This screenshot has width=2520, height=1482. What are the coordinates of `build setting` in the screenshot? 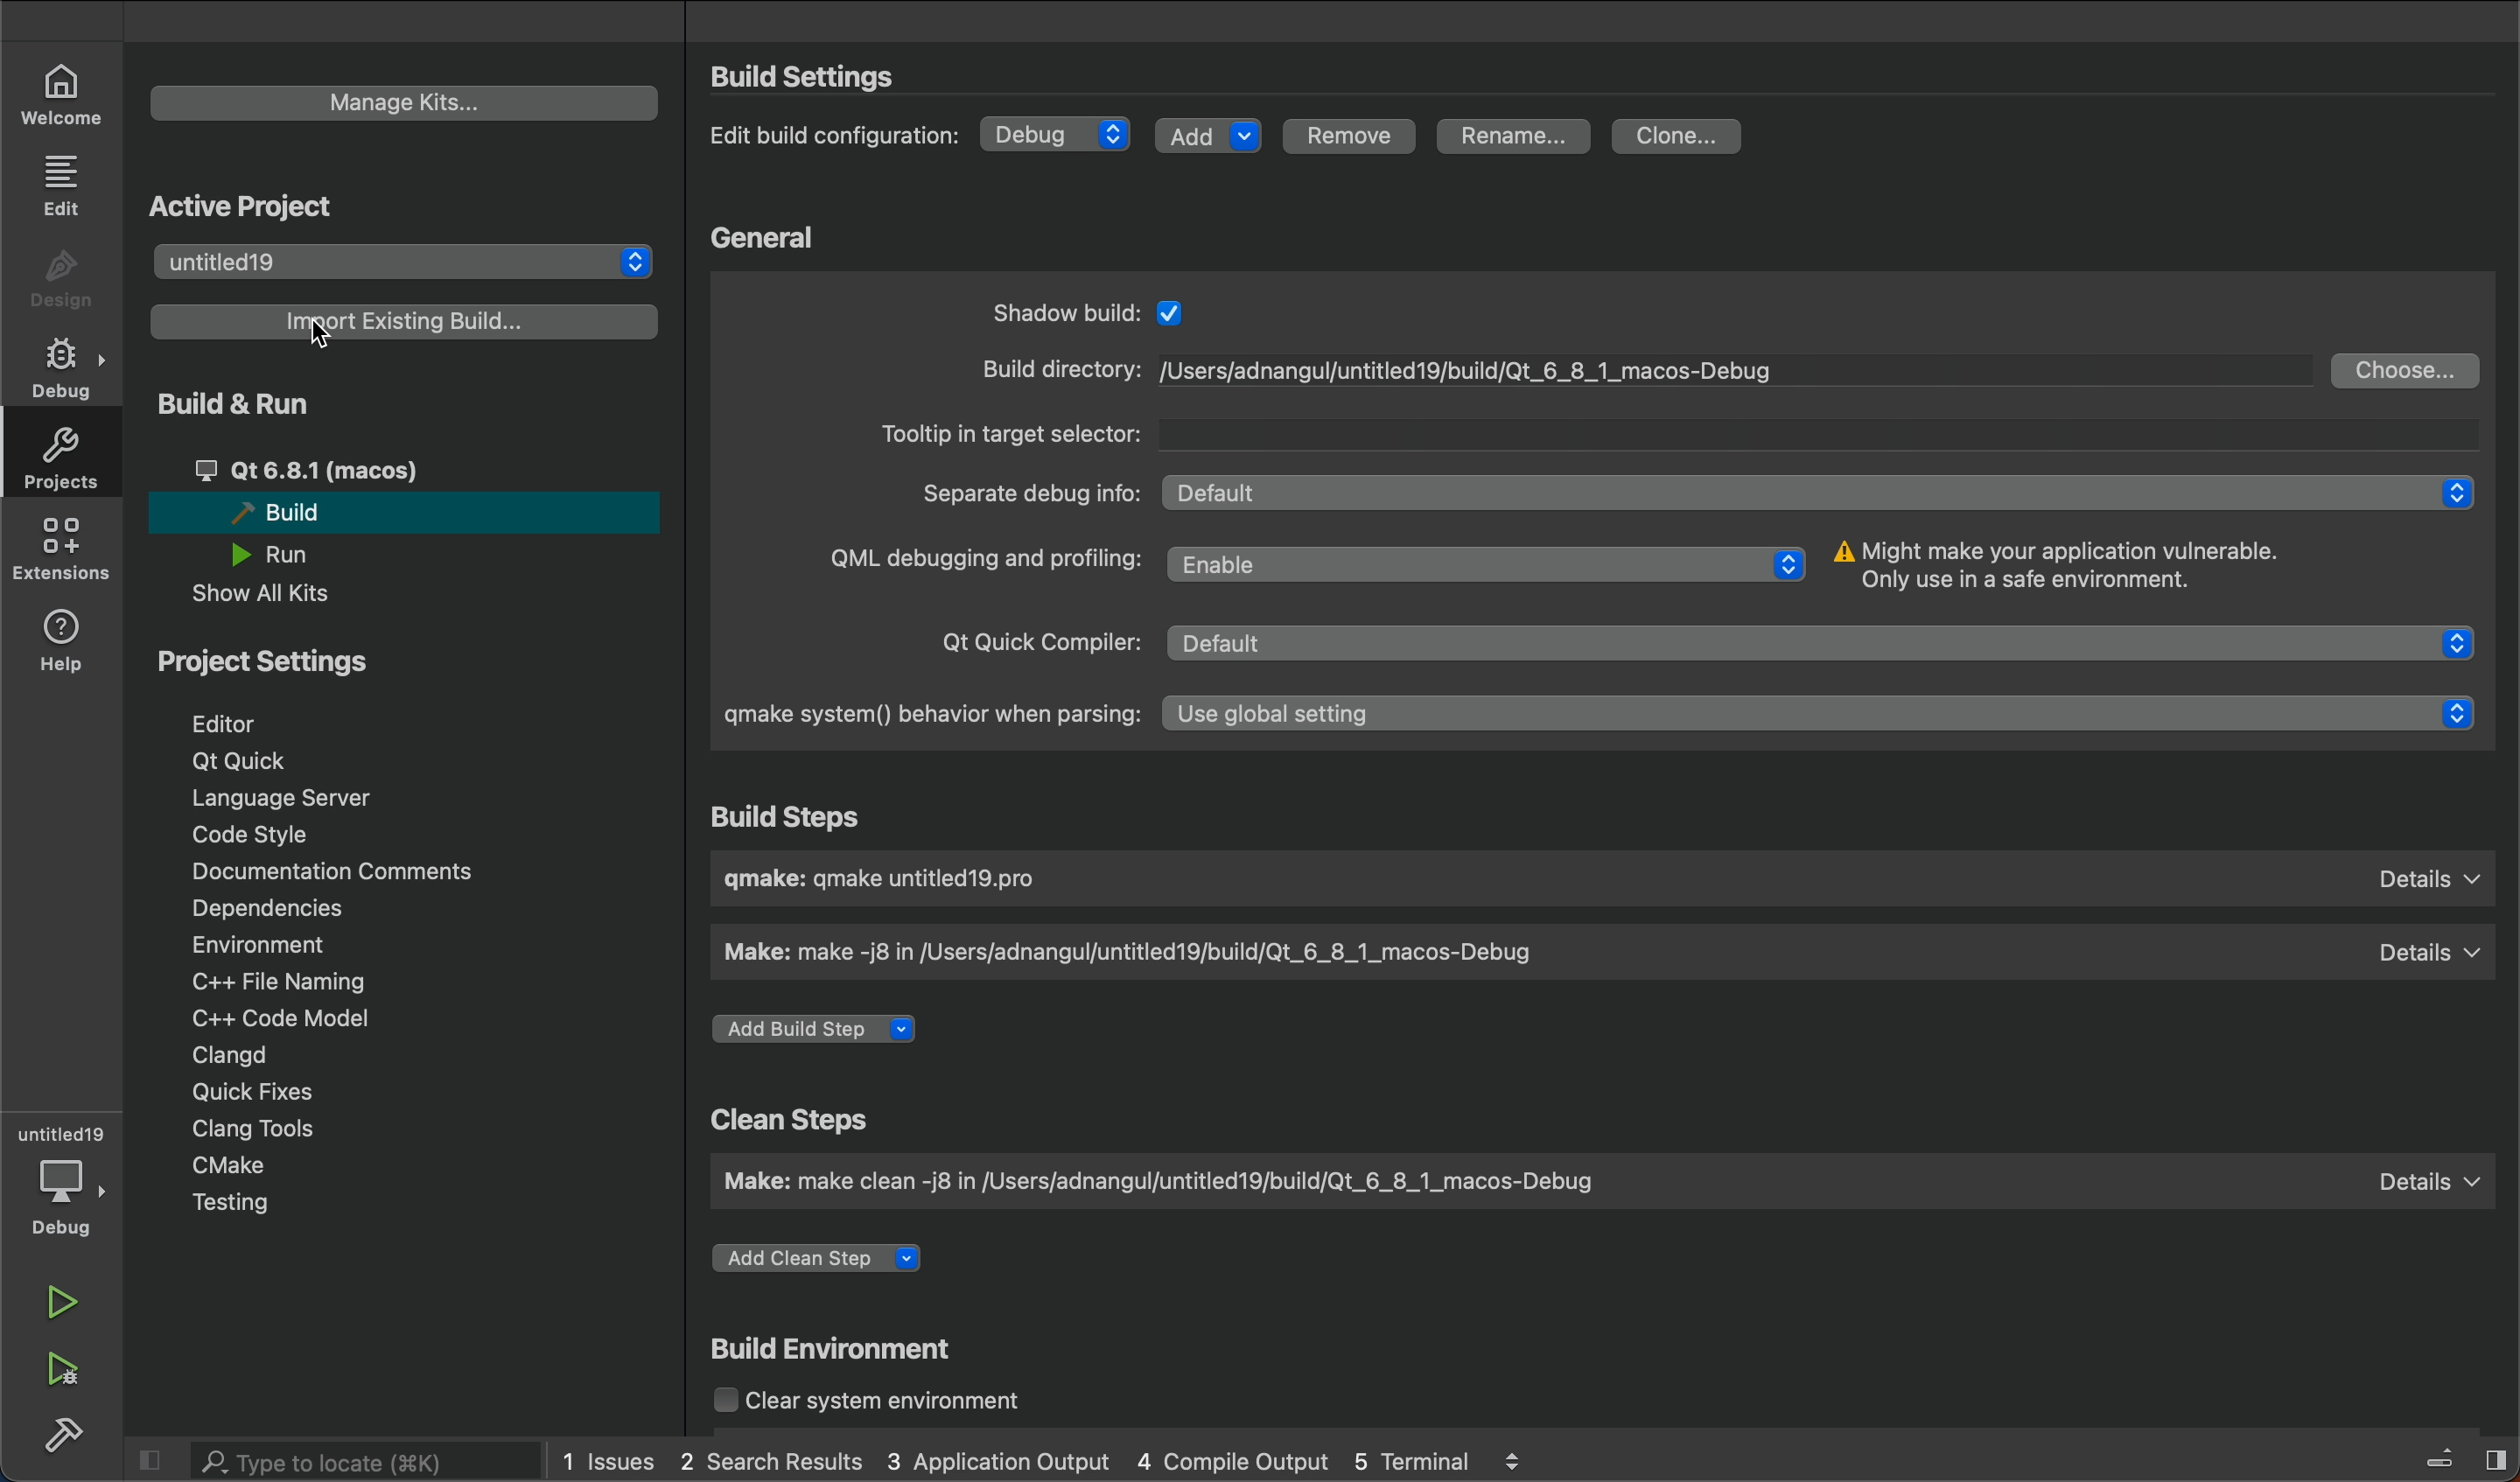 It's located at (812, 76).